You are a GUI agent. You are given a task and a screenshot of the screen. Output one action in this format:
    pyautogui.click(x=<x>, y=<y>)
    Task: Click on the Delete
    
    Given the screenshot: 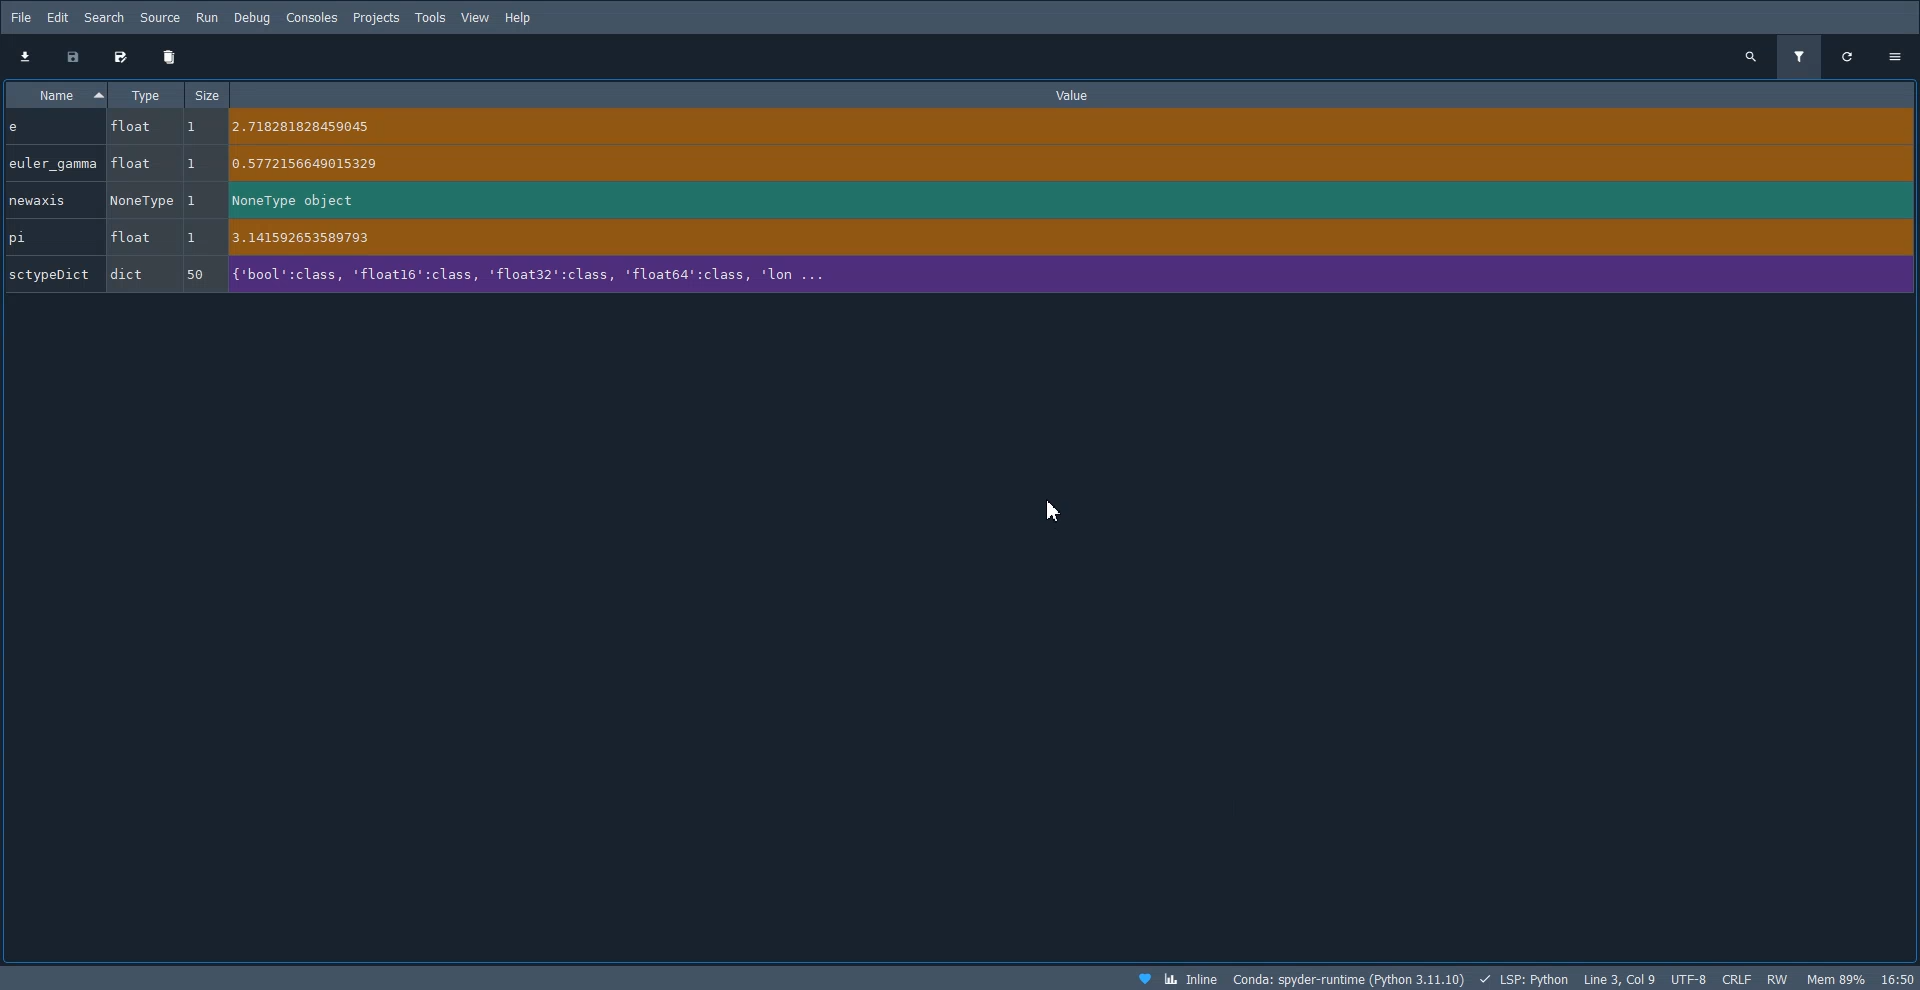 What is the action you would take?
    pyautogui.click(x=169, y=57)
    